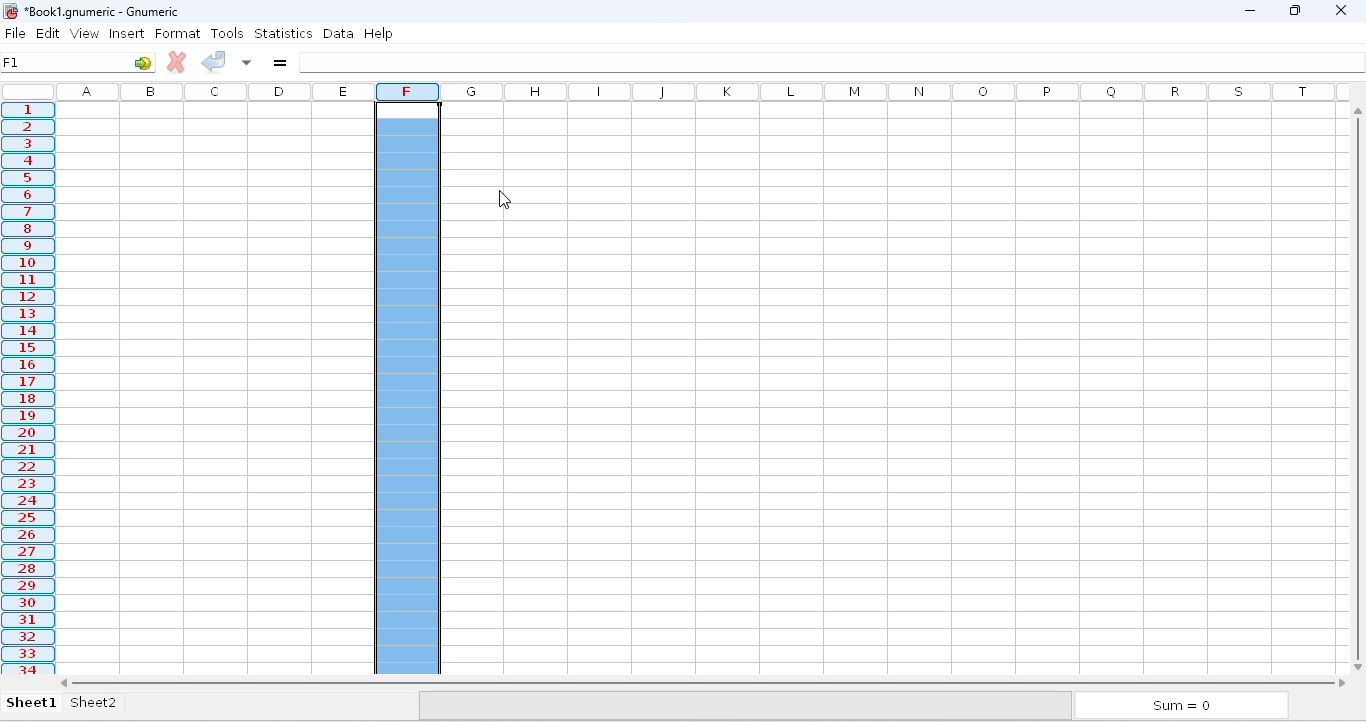 The width and height of the screenshot is (1366, 722). What do you see at coordinates (49, 33) in the screenshot?
I see `edit` at bounding box center [49, 33].